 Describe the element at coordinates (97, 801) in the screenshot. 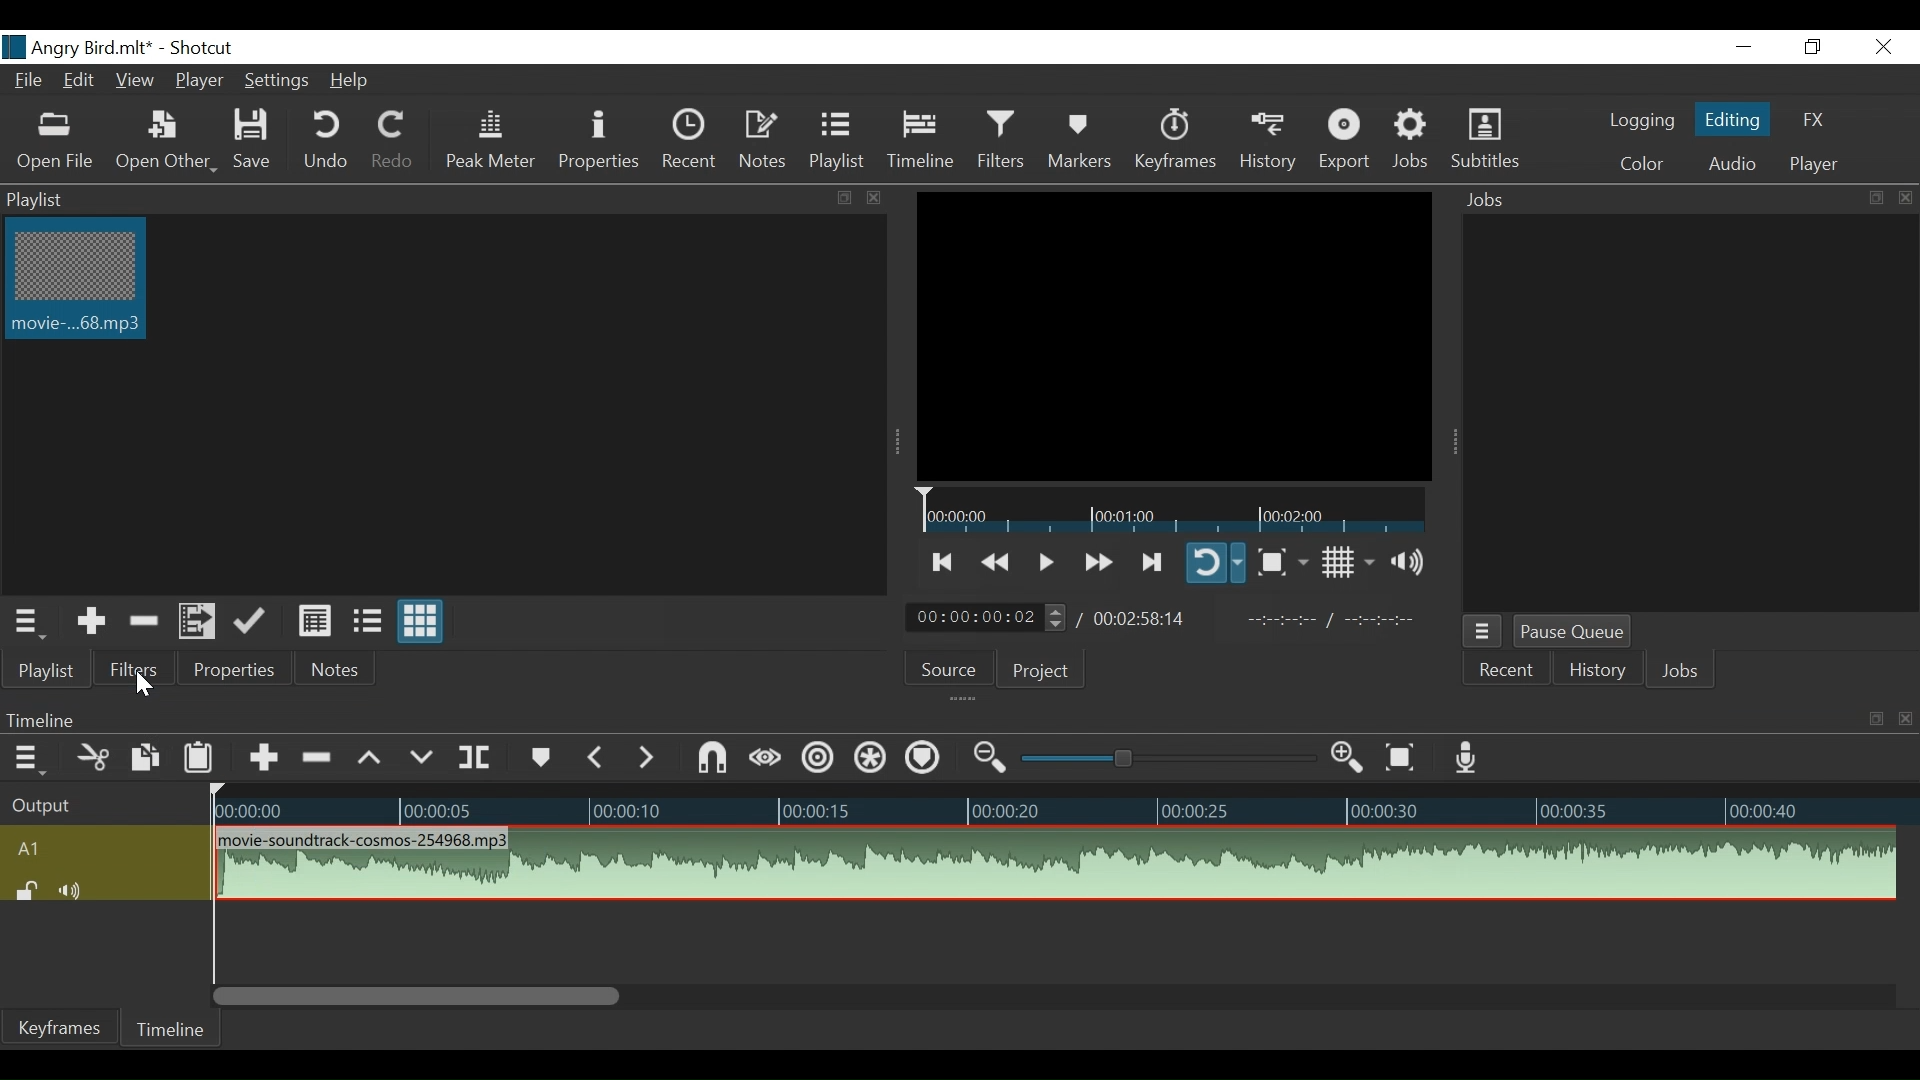

I see `Output` at that location.